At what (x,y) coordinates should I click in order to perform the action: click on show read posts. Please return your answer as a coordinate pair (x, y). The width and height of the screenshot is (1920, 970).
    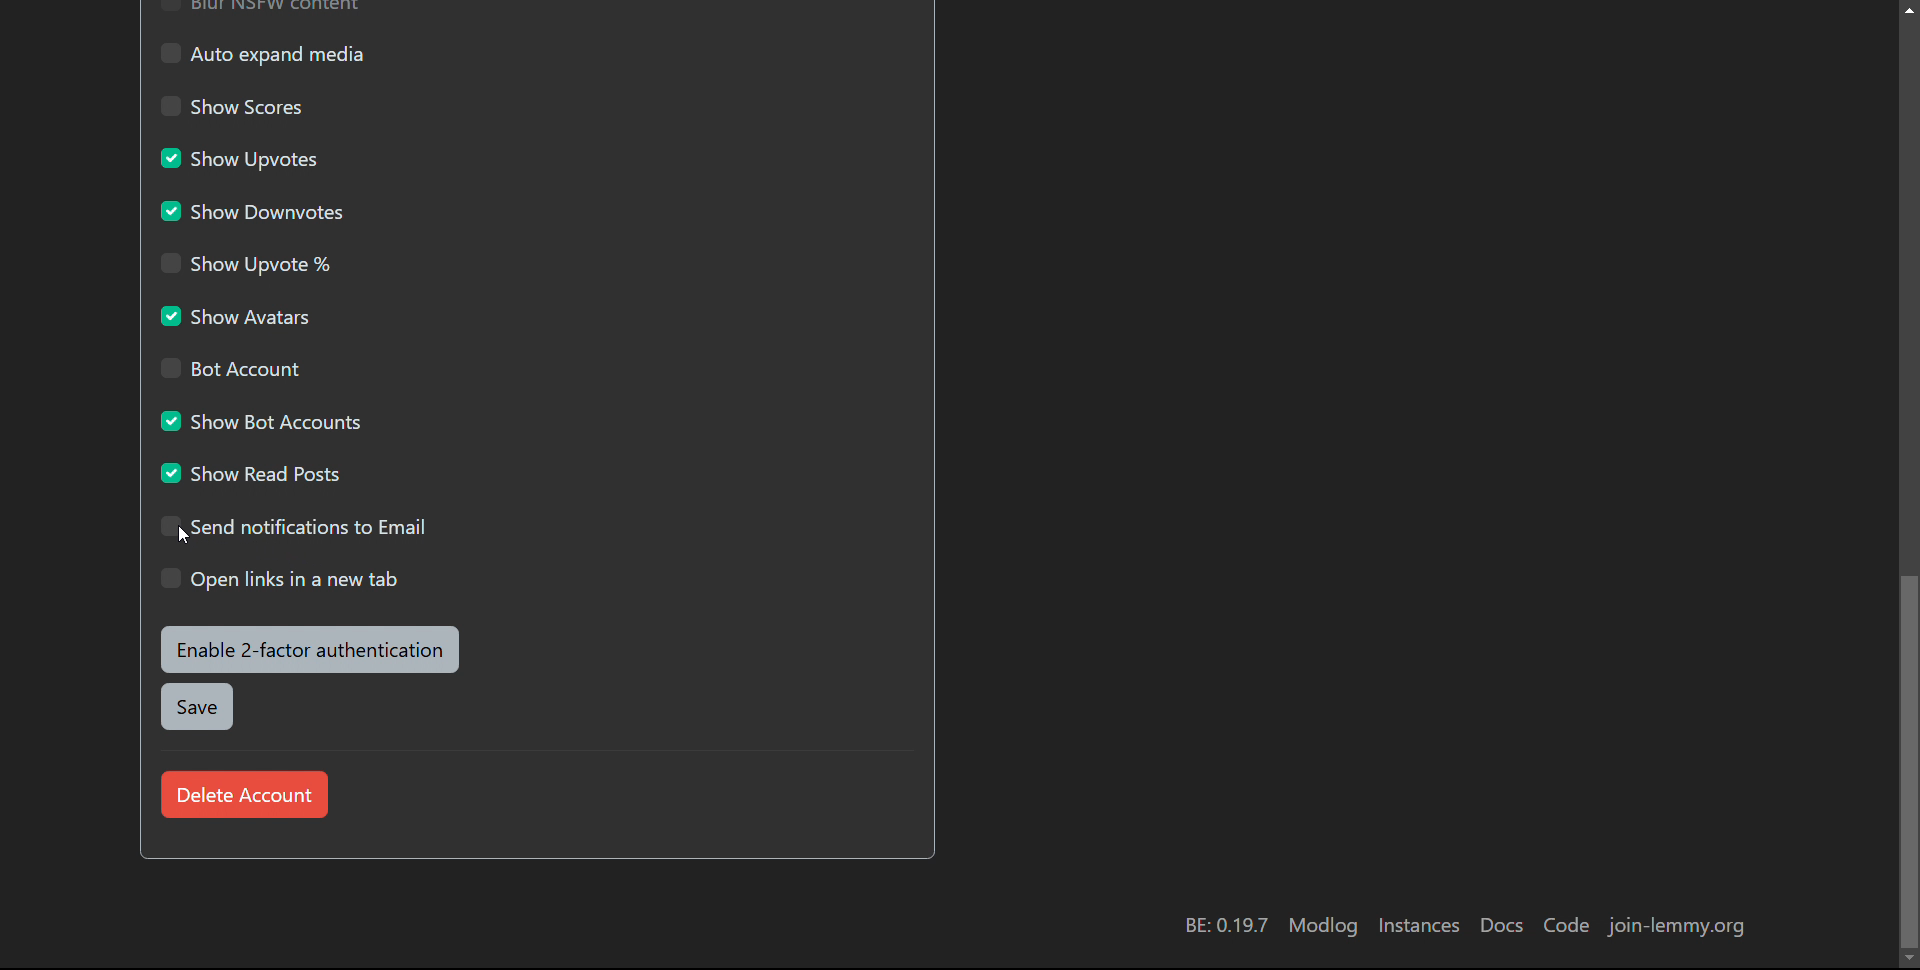
    Looking at the image, I should click on (251, 471).